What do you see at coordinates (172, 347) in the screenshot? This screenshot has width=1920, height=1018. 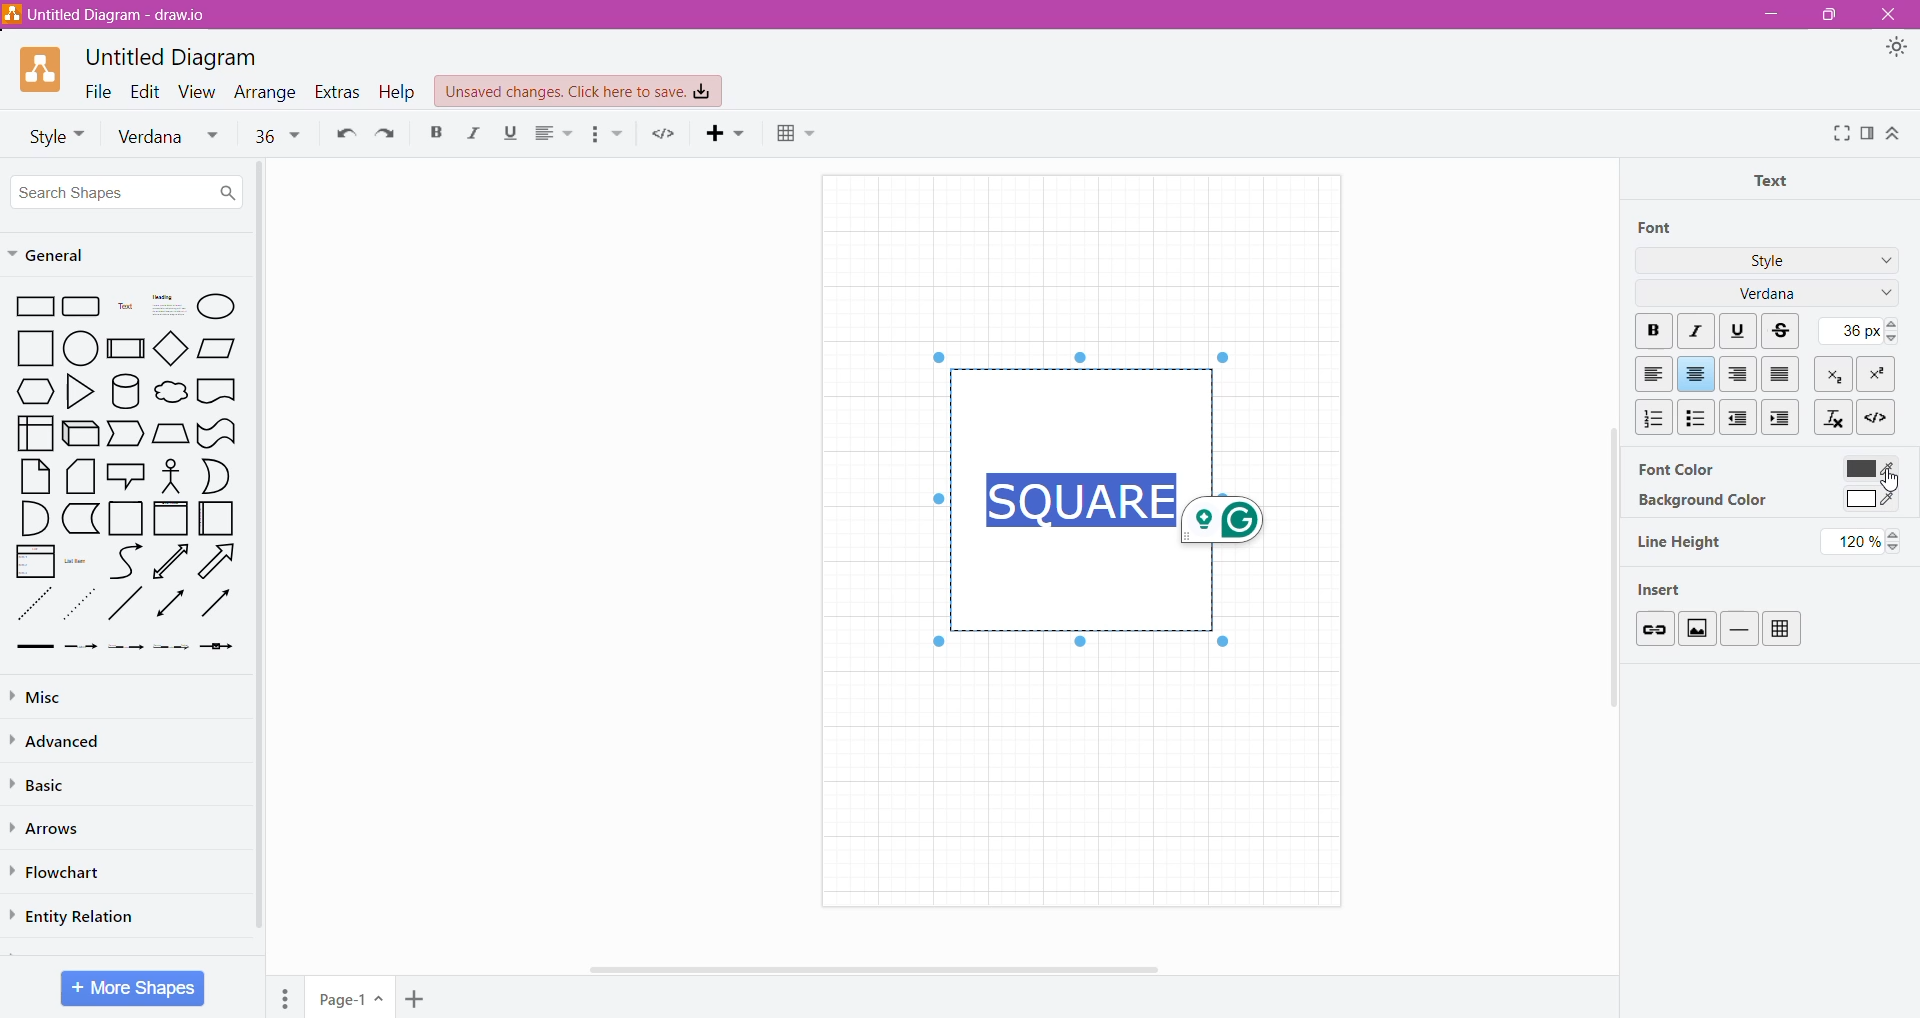 I see `Diamond` at bounding box center [172, 347].